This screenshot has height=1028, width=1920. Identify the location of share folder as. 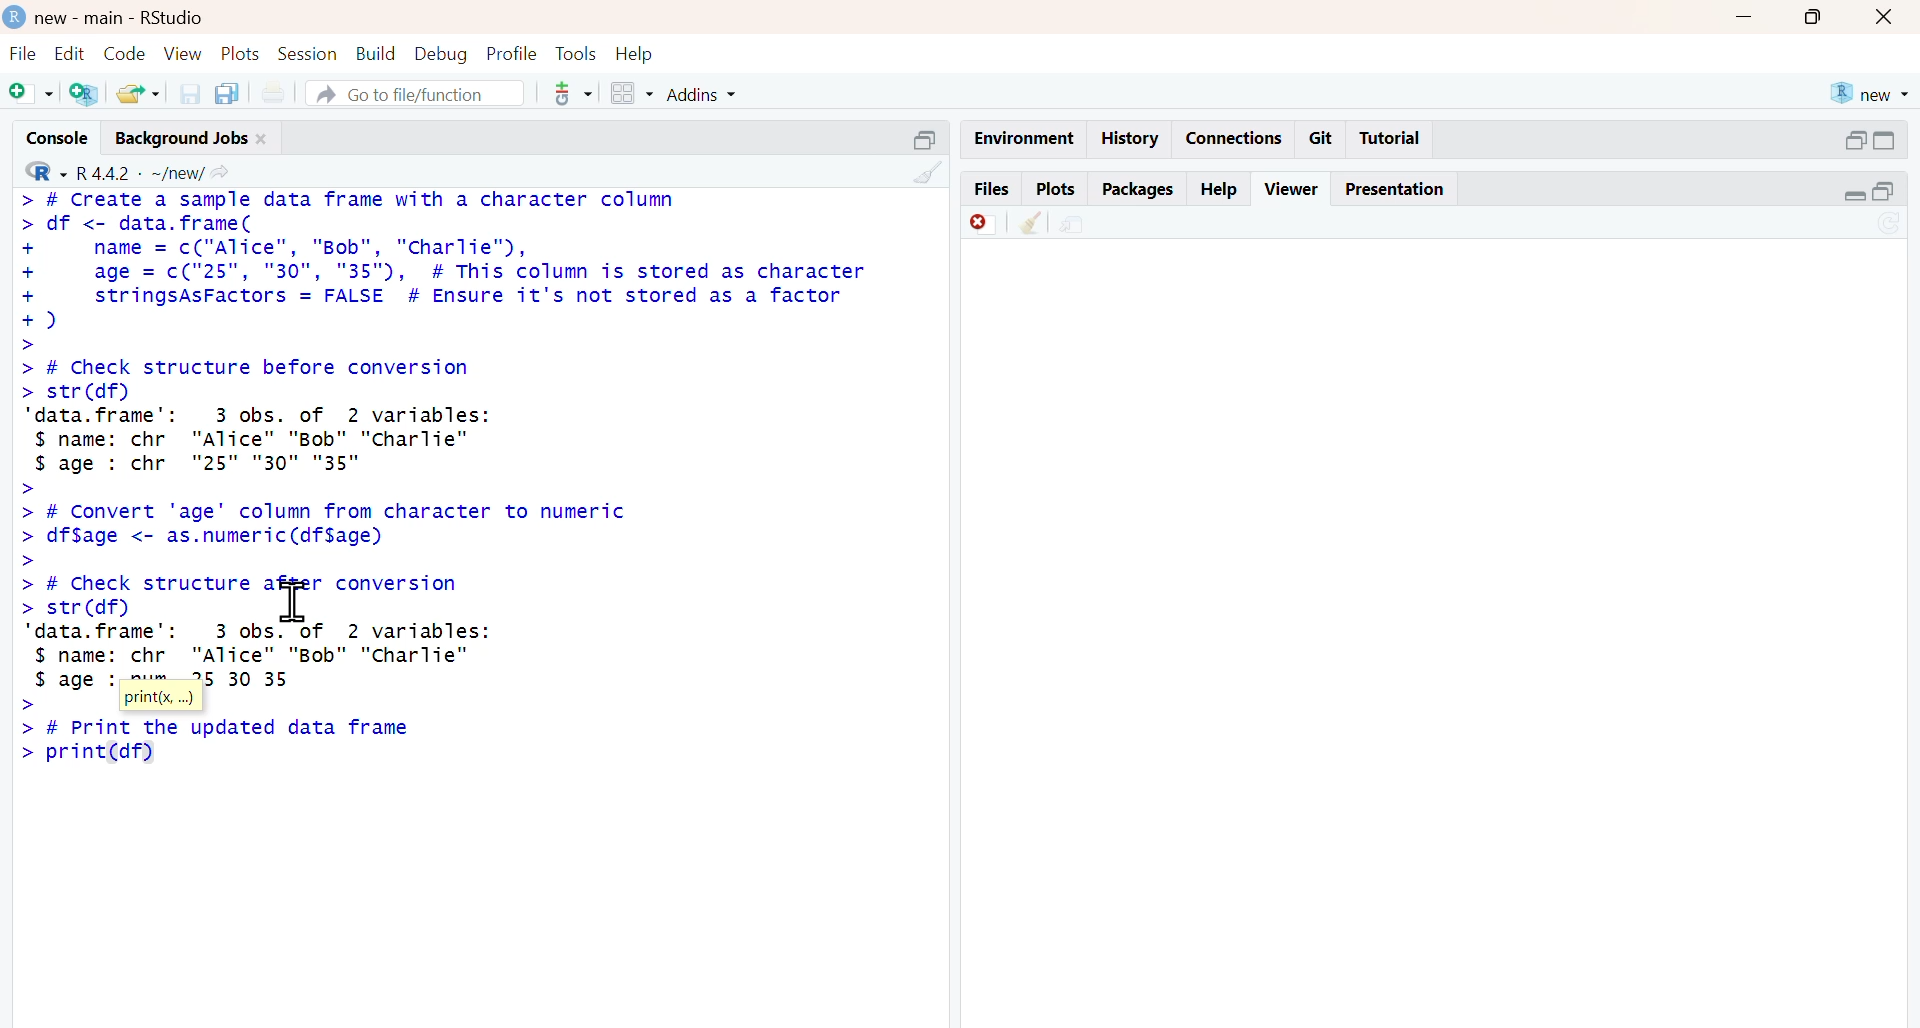
(141, 93).